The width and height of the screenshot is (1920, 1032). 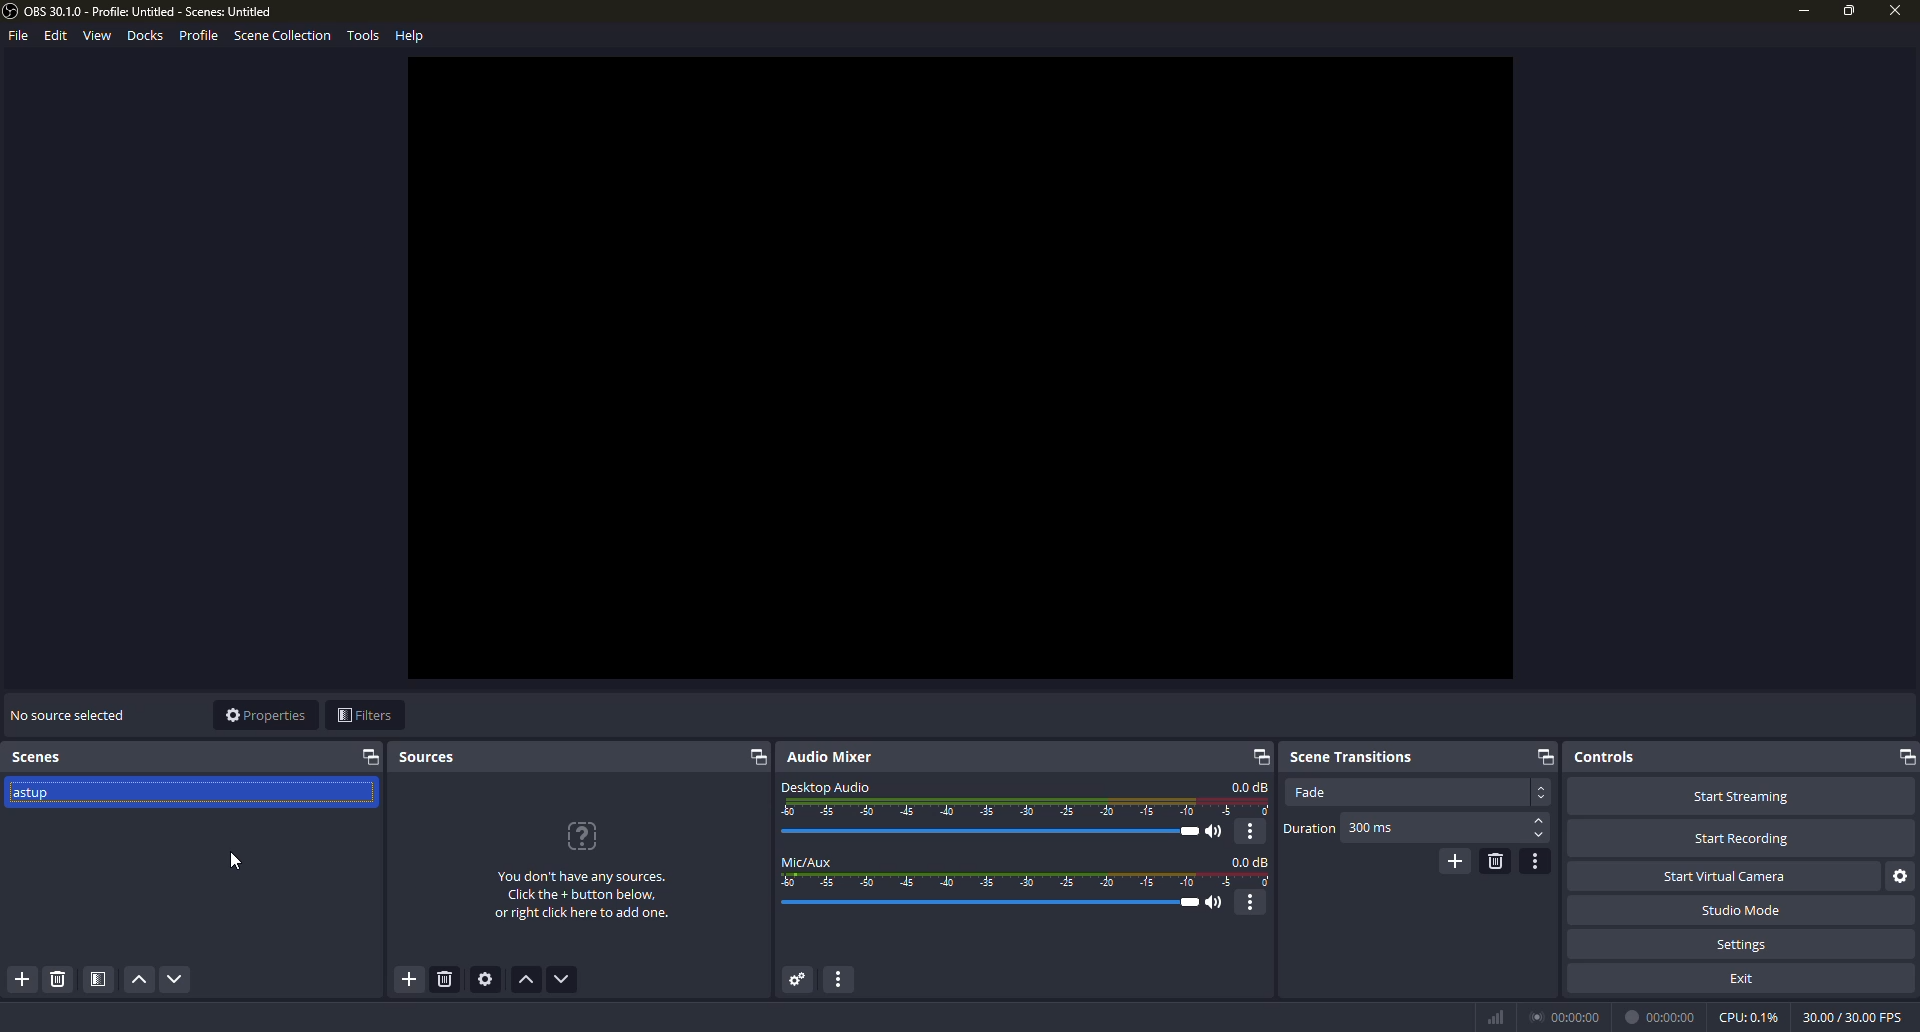 I want to click on expand, so click(x=371, y=757).